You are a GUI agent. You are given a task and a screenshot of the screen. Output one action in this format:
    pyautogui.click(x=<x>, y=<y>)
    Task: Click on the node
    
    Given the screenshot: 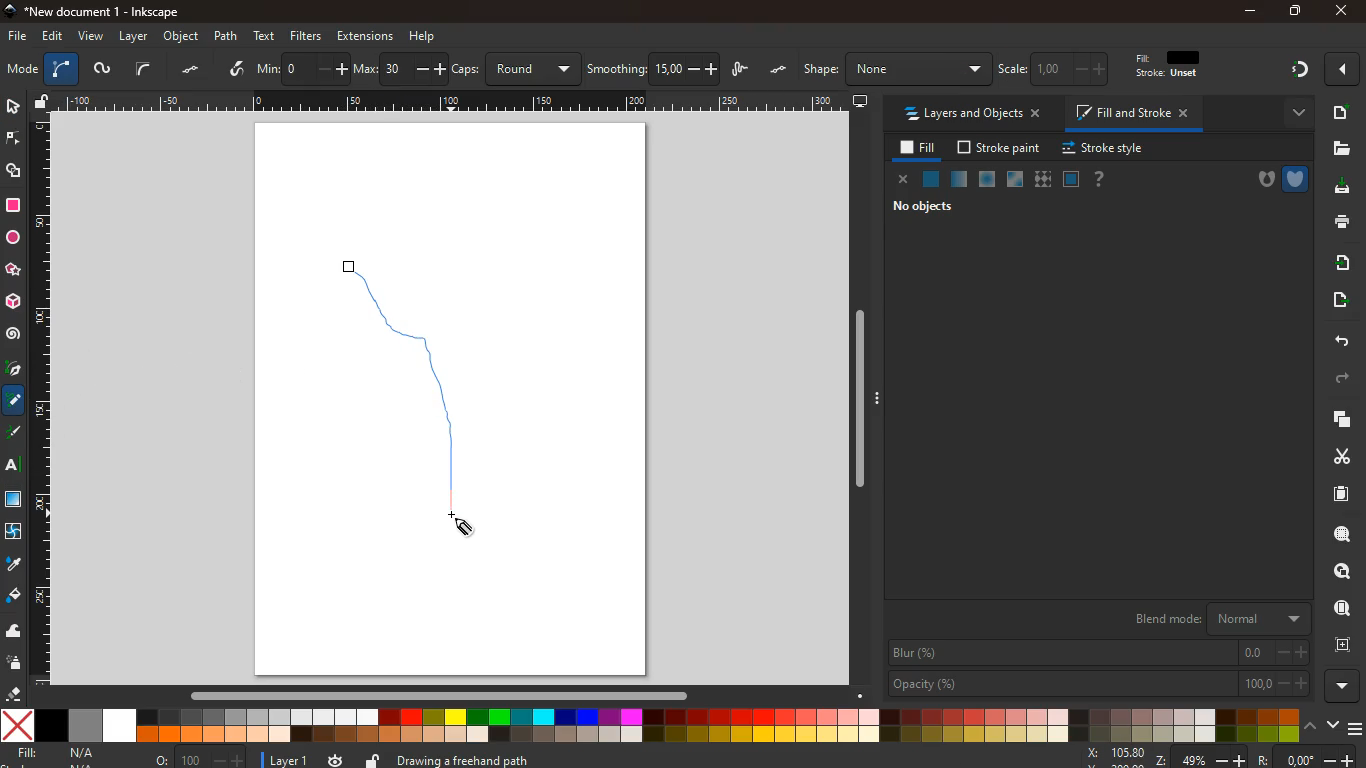 What is the action you would take?
    pyautogui.click(x=15, y=137)
    